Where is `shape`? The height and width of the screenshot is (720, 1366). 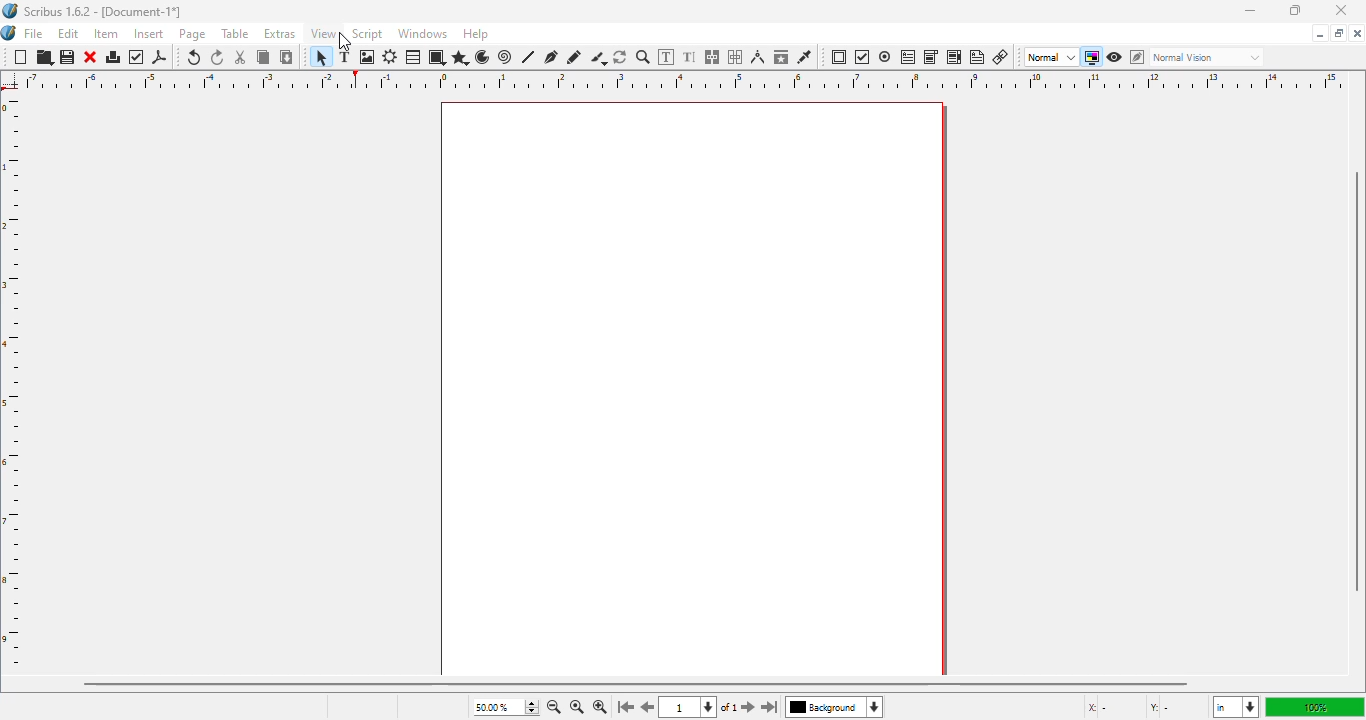
shape is located at coordinates (440, 57).